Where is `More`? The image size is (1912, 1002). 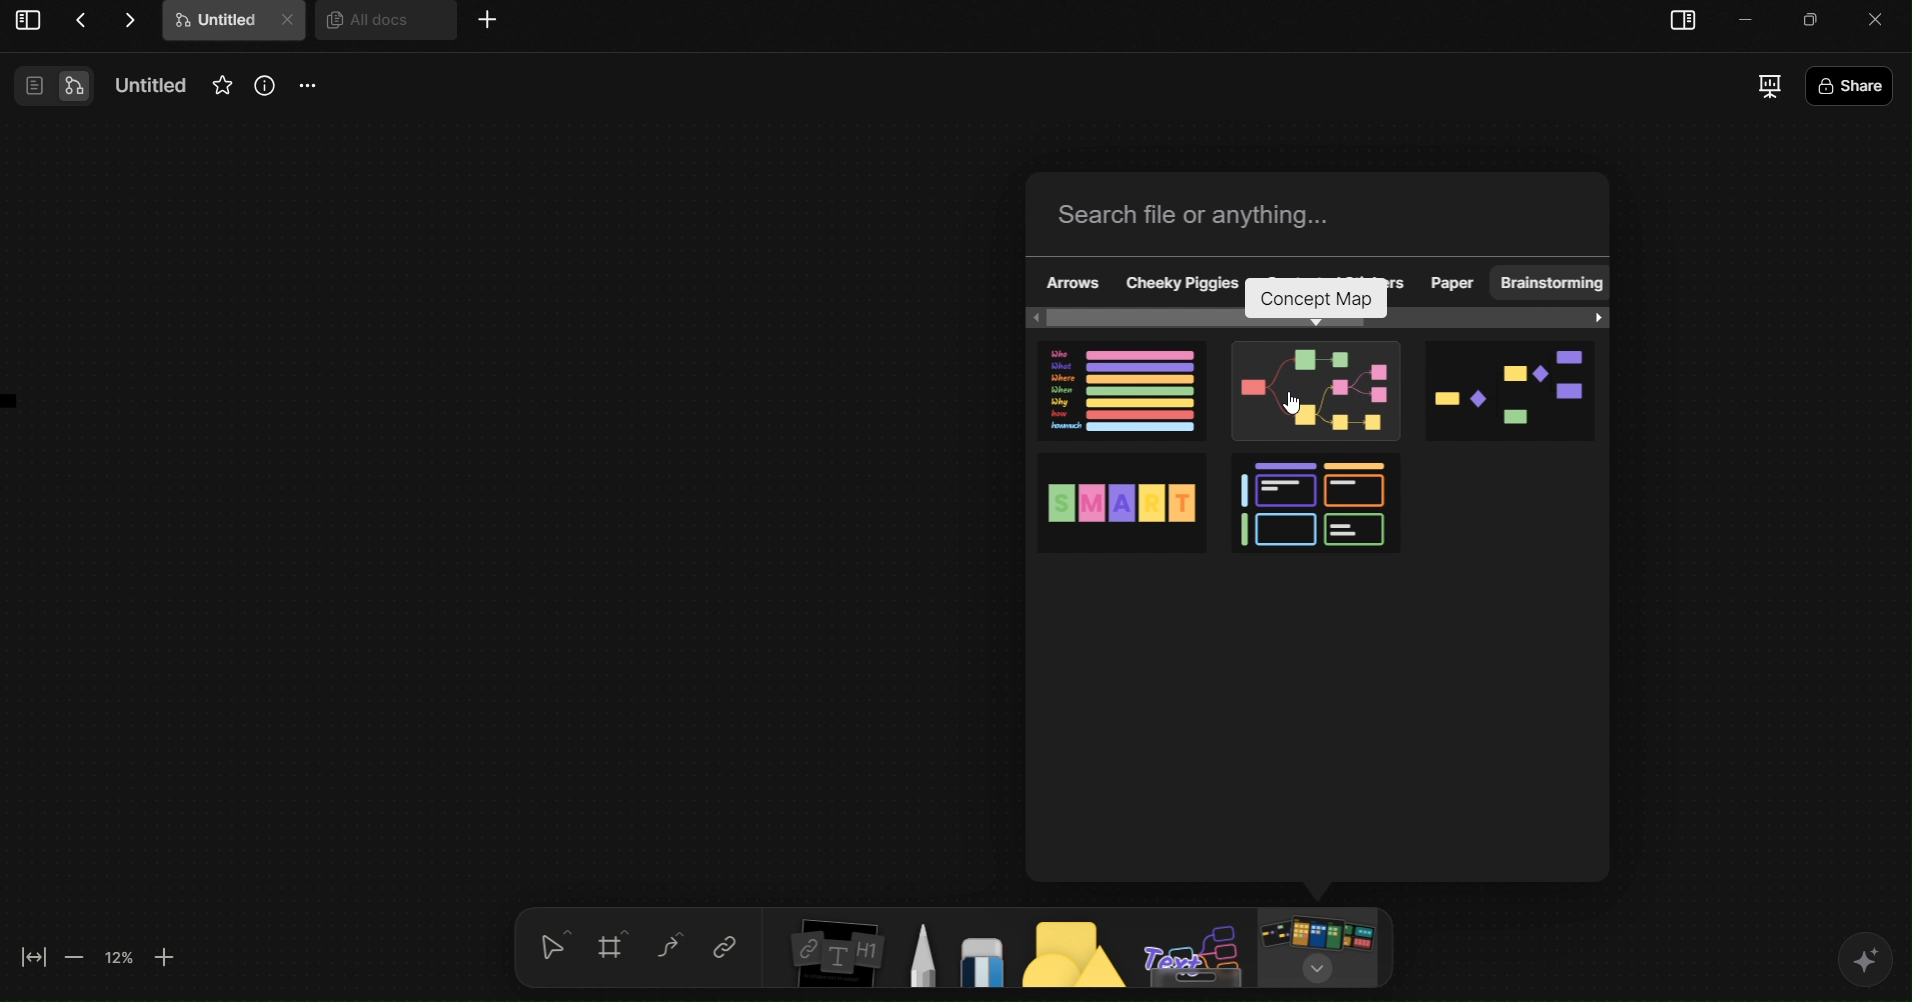
More is located at coordinates (488, 21).